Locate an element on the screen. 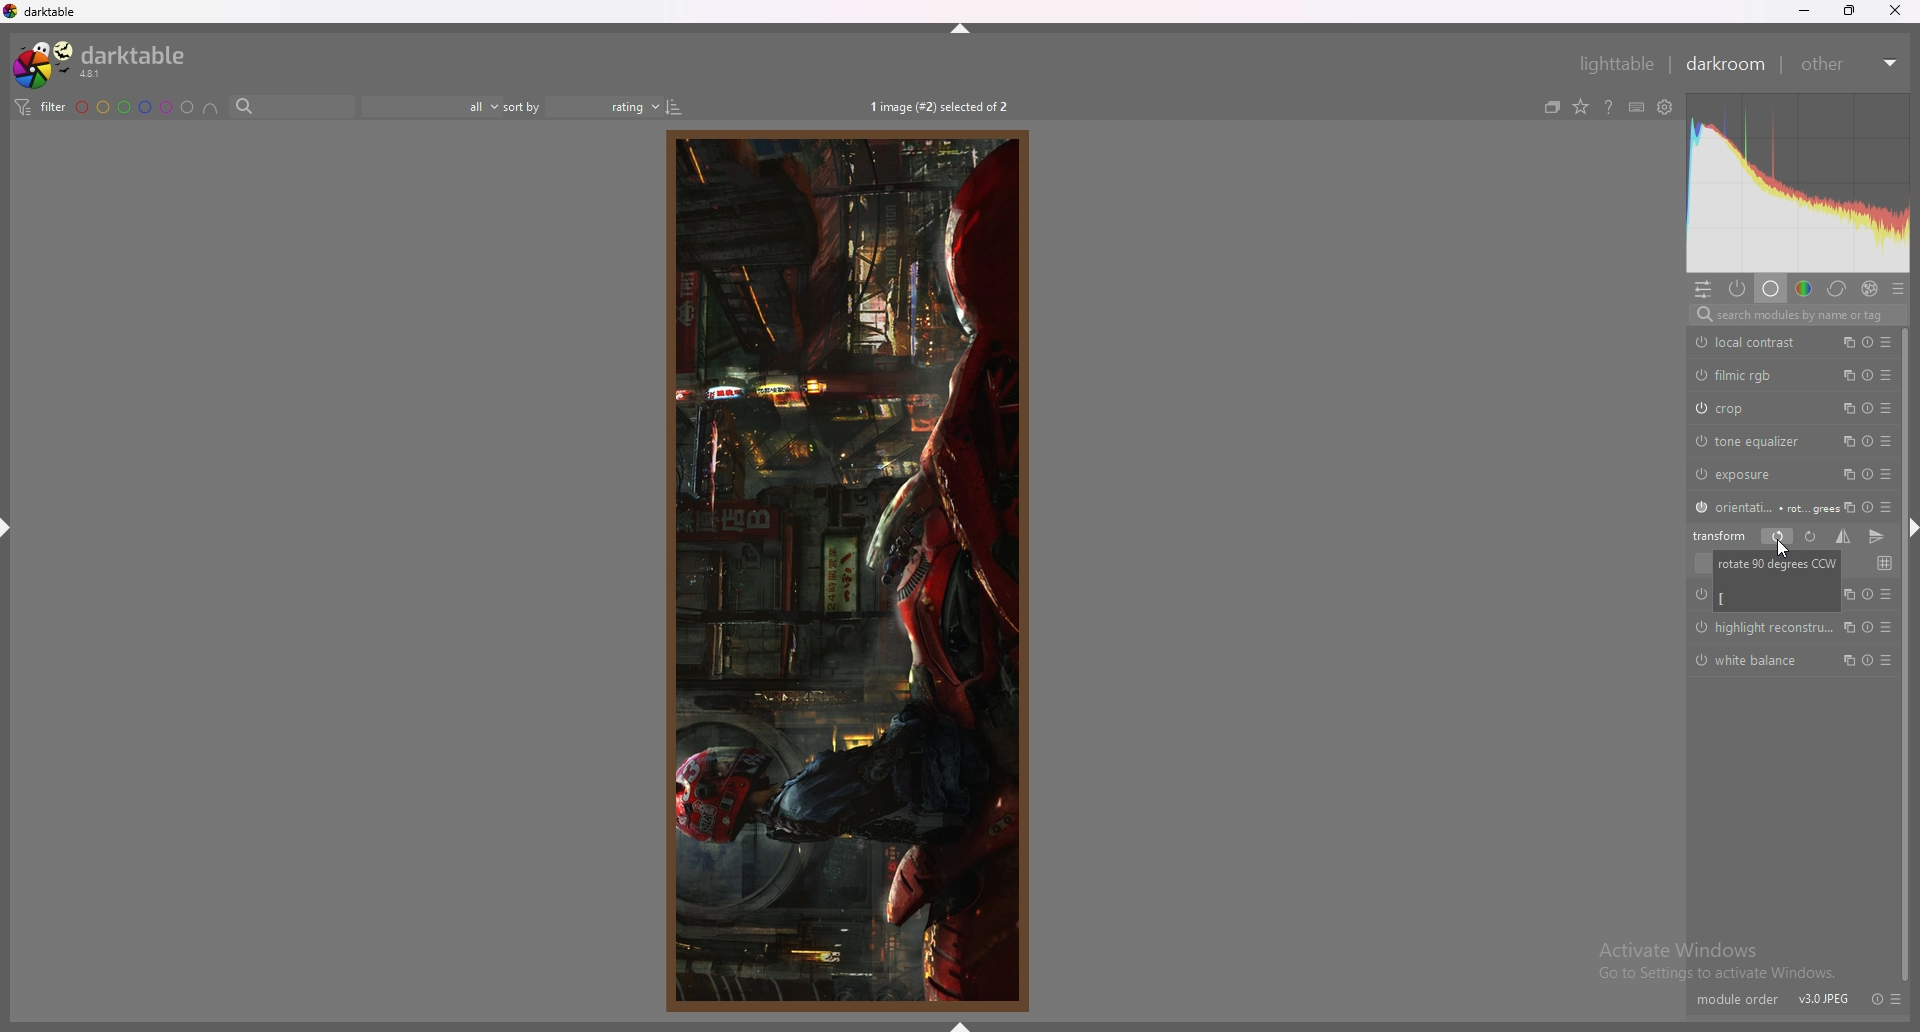 The width and height of the screenshot is (1920, 1032). search bar is located at coordinates (292, 107).